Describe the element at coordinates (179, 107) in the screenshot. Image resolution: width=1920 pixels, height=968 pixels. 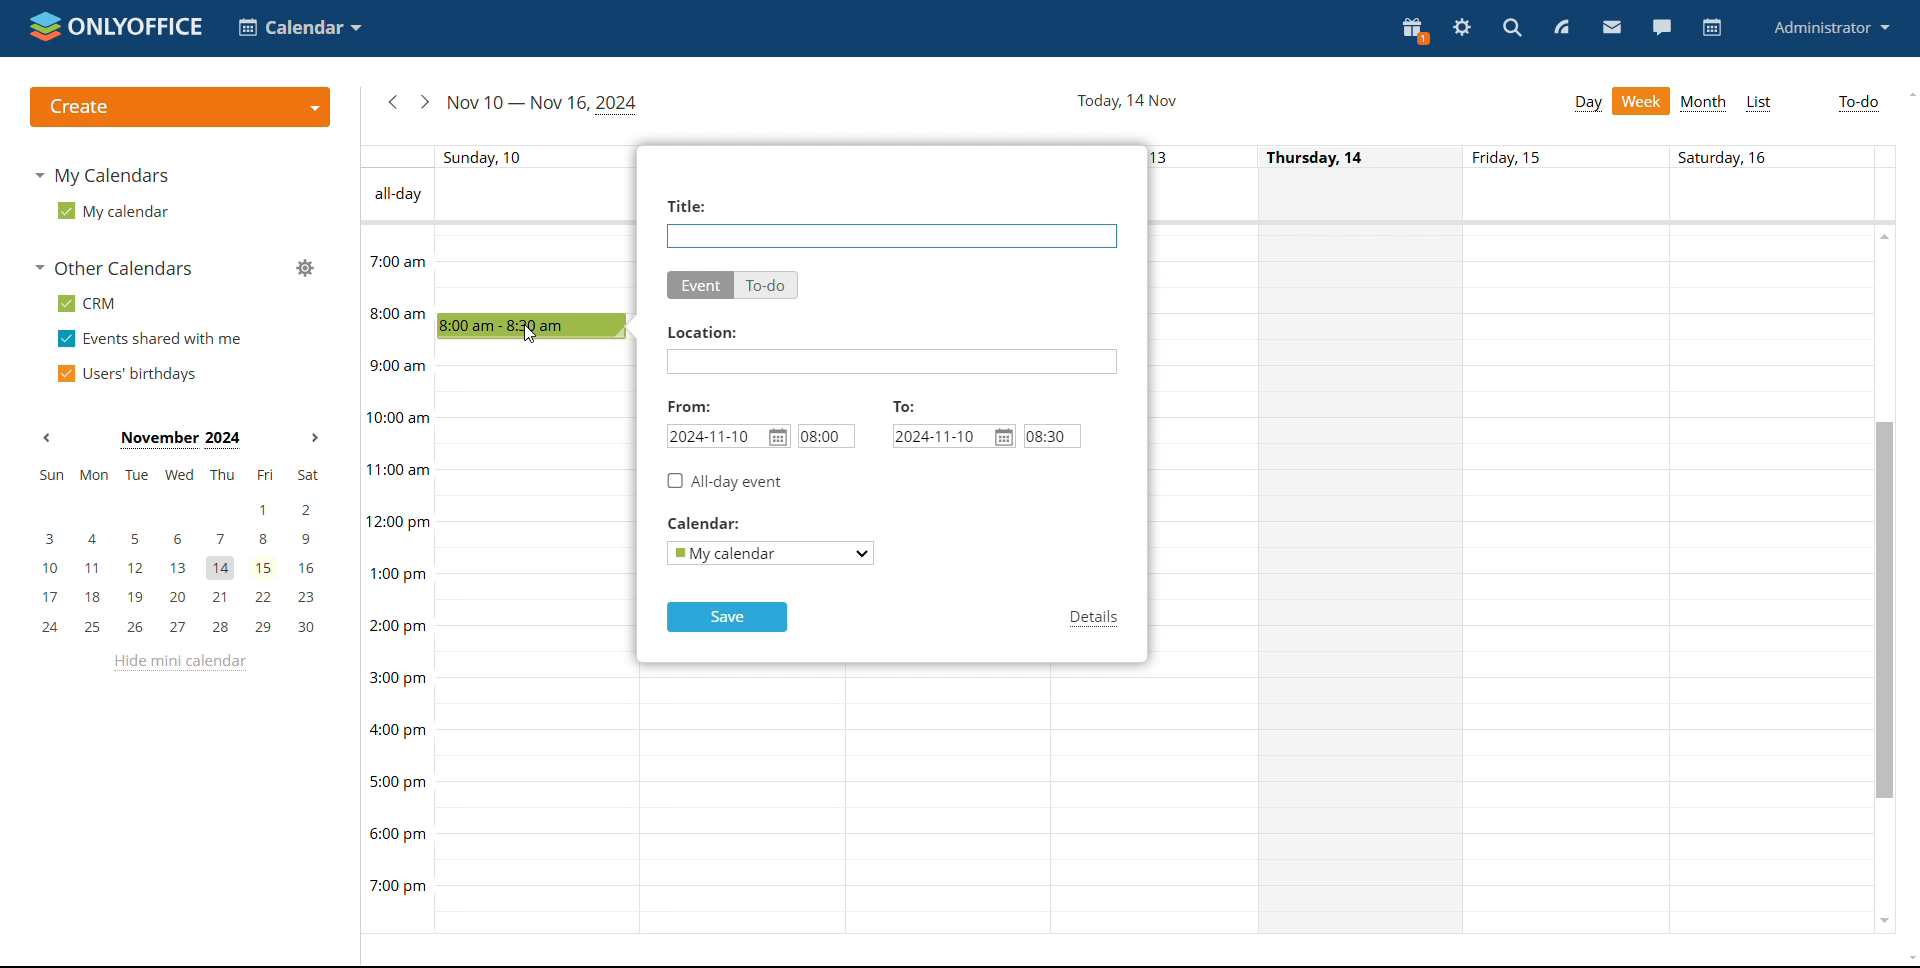
I see `create` at that location.